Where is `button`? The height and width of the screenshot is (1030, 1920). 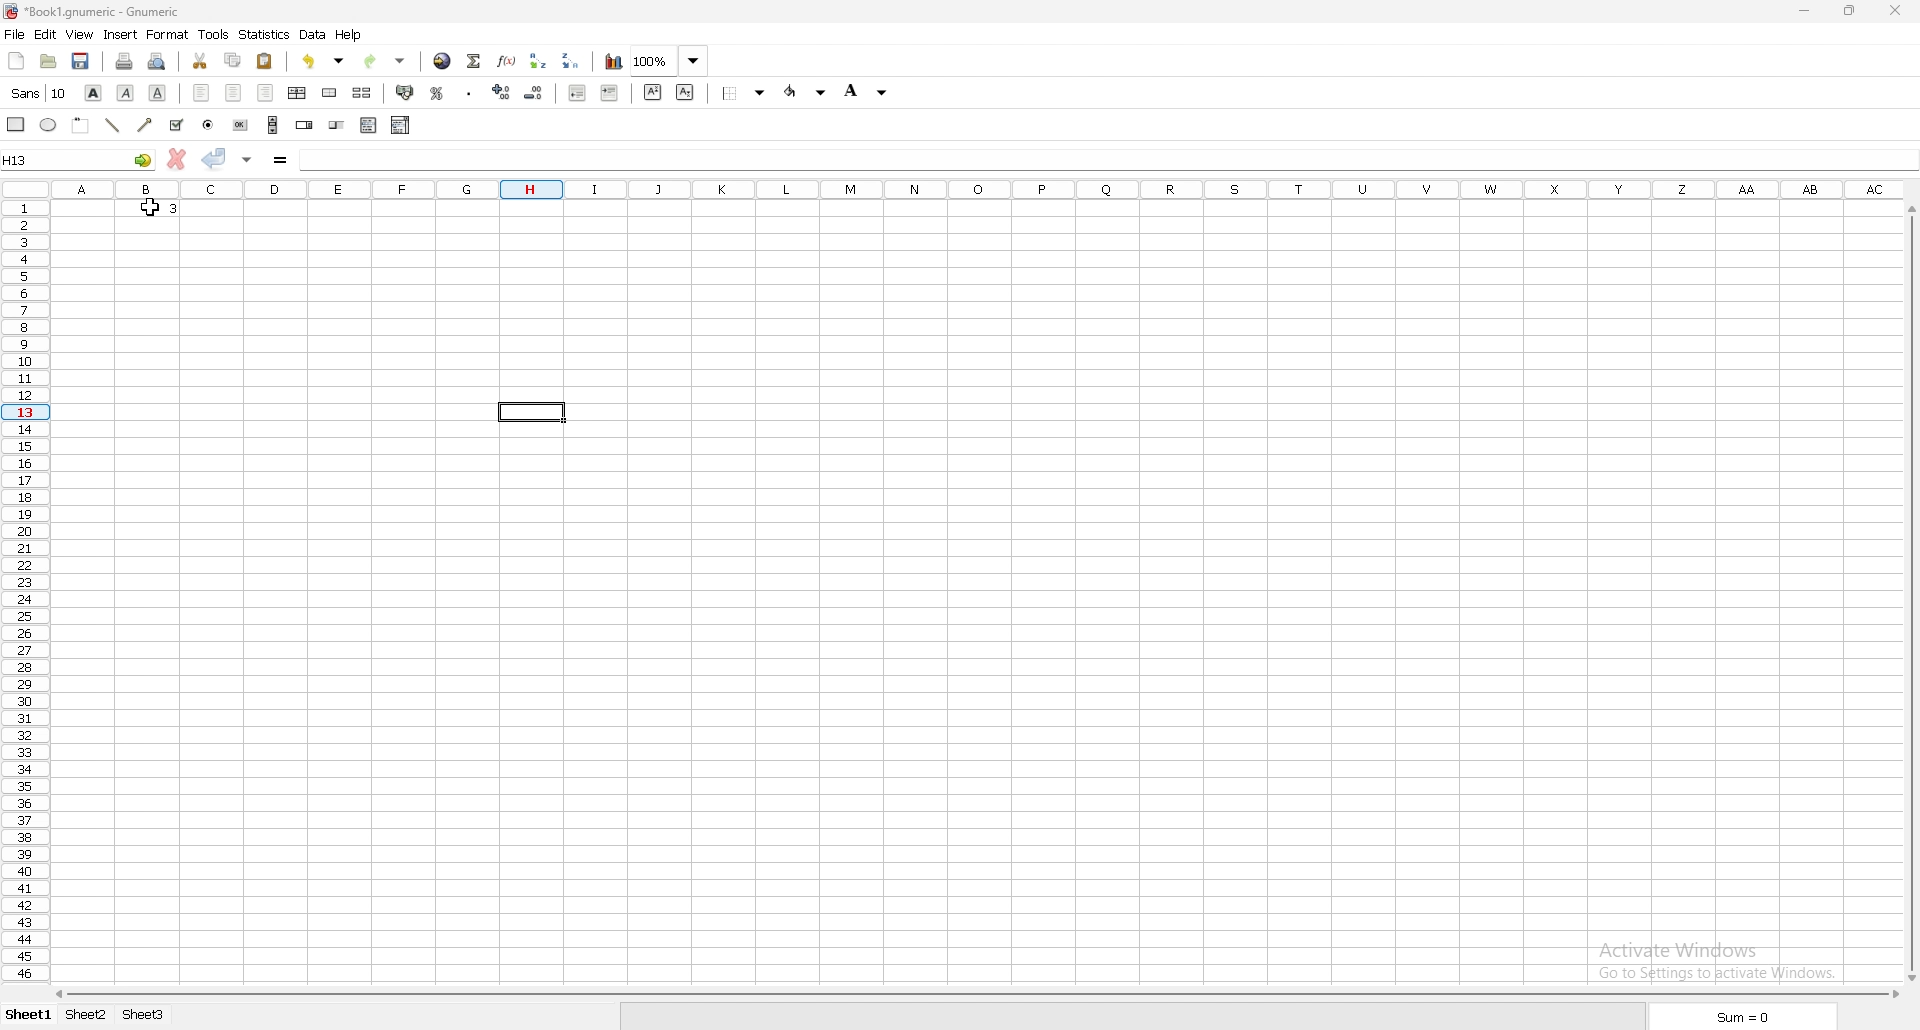 button is located at coordinates (240, 124).